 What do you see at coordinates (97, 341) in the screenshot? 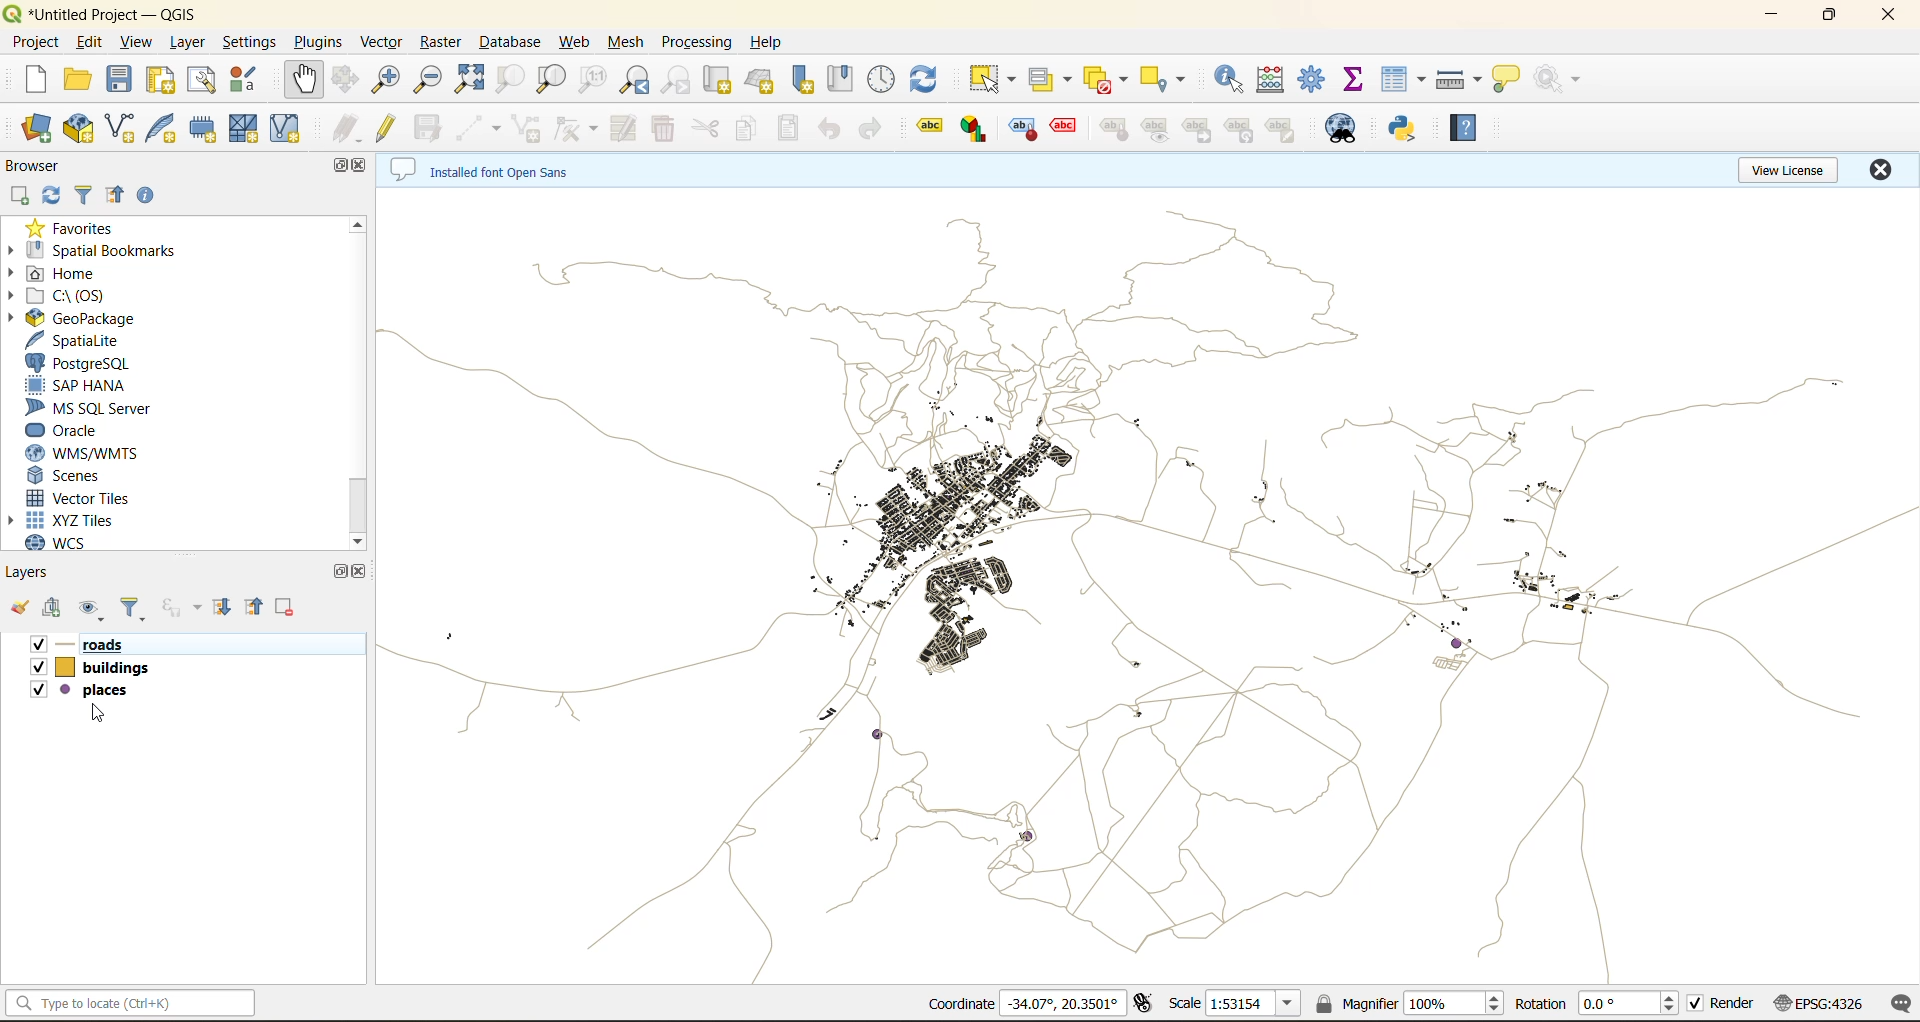
I see `spatialite` at bounding box center [97, 341].